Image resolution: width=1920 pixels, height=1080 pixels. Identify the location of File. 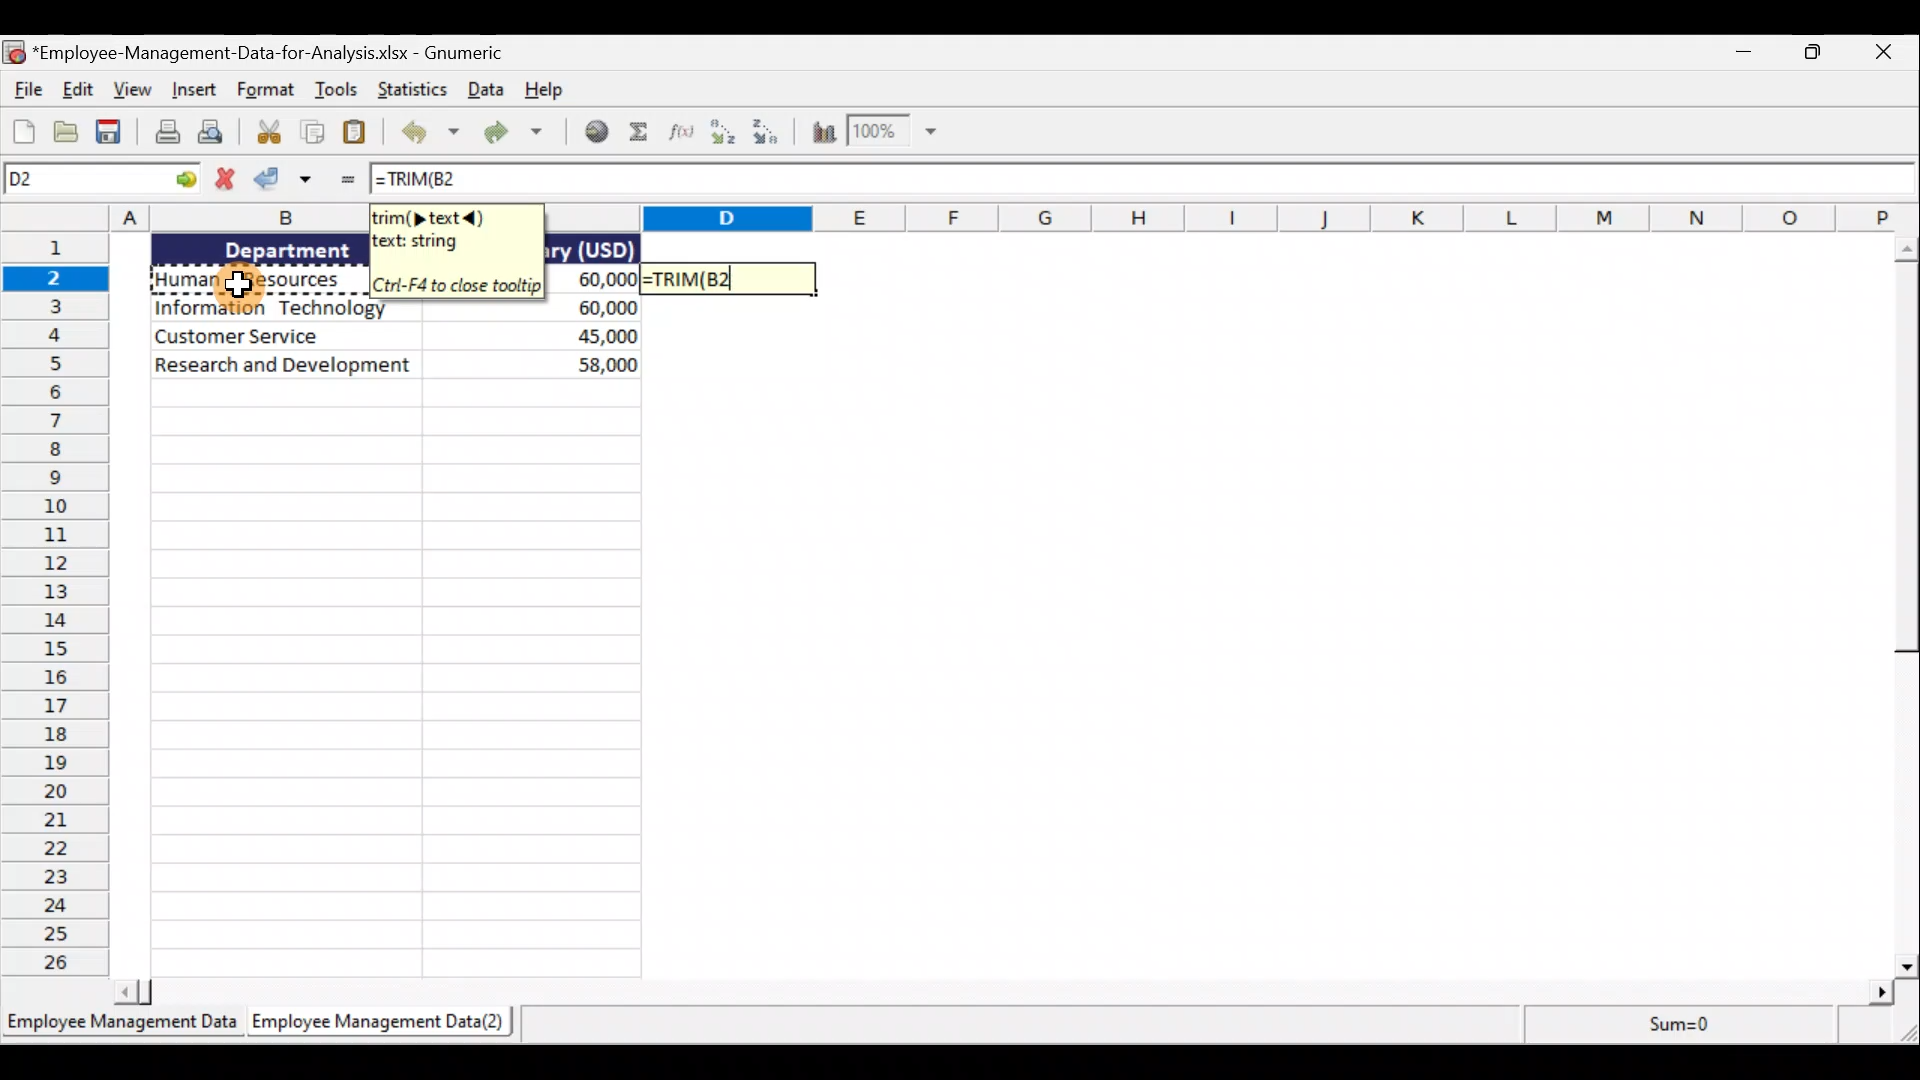
(24, 90).